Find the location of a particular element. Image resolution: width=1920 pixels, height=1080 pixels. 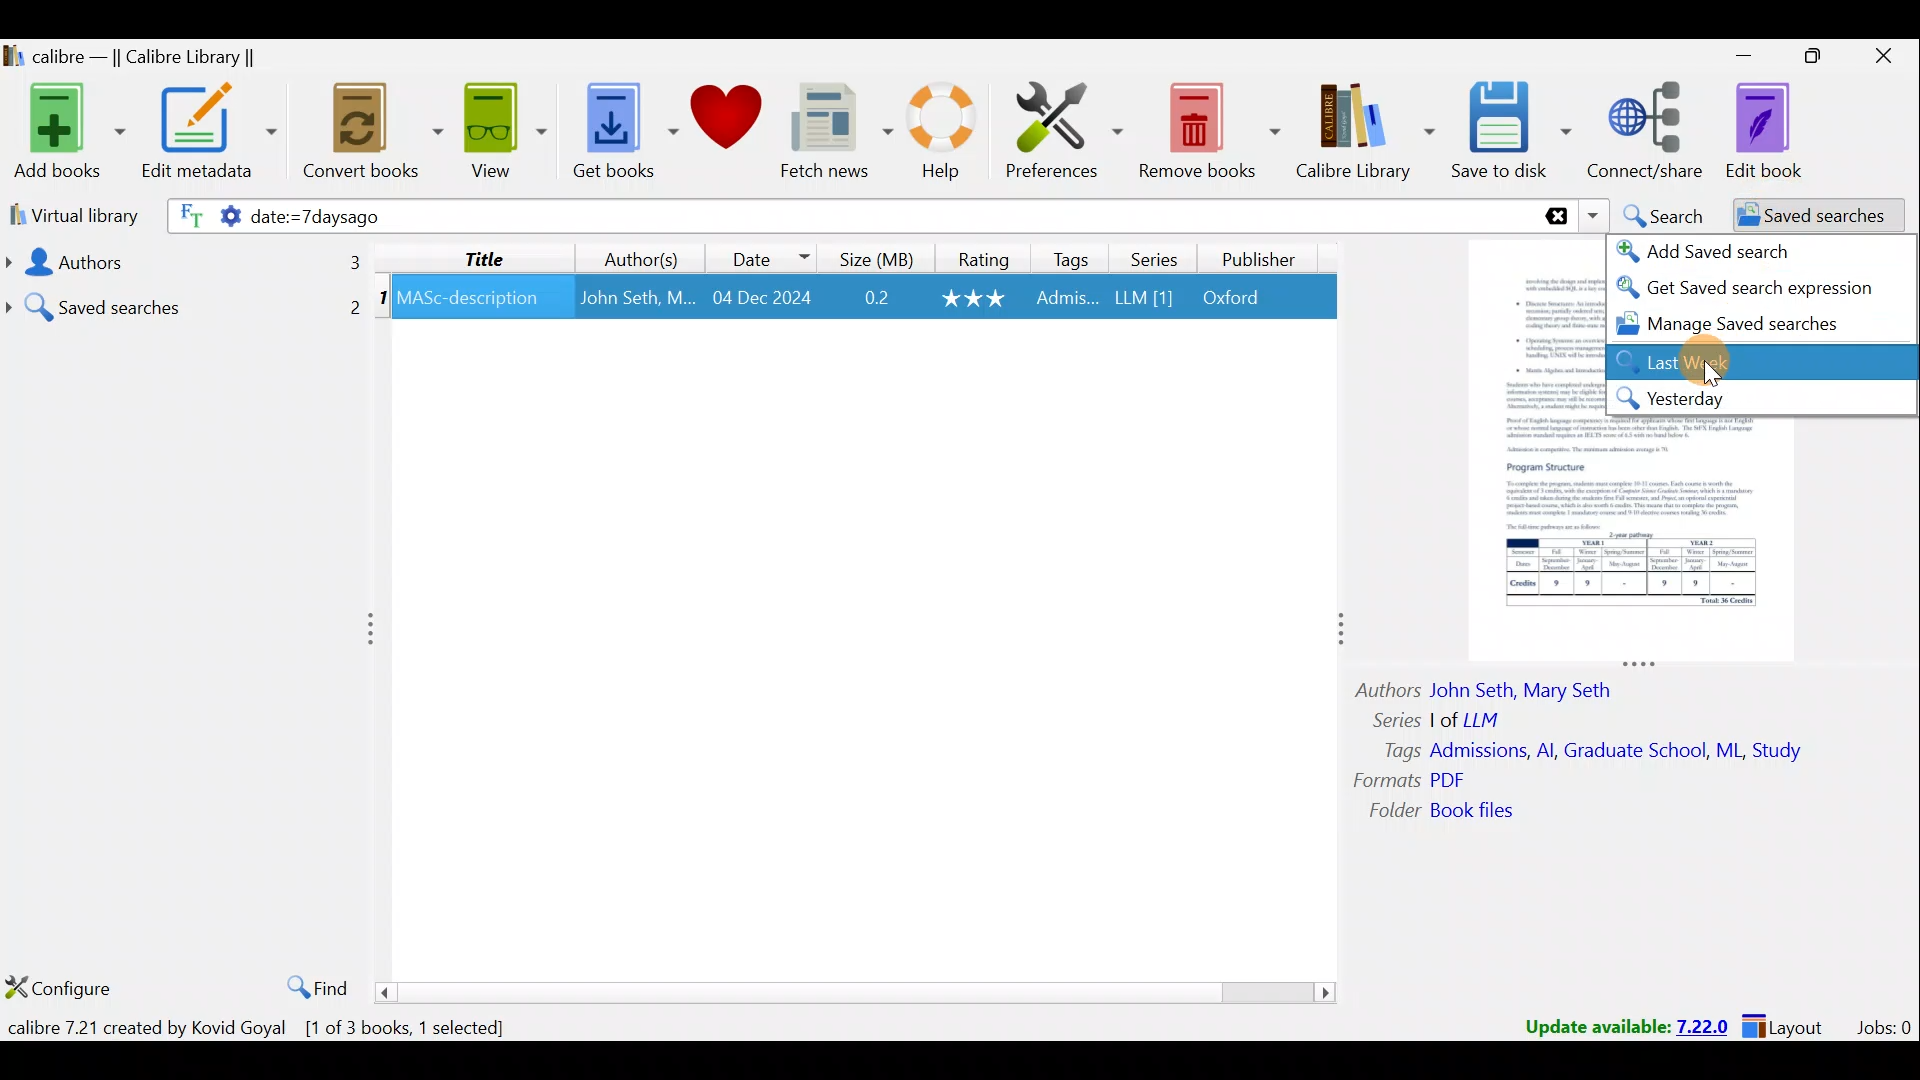

Jobs:0 is located at coordinates (1883, 1026).